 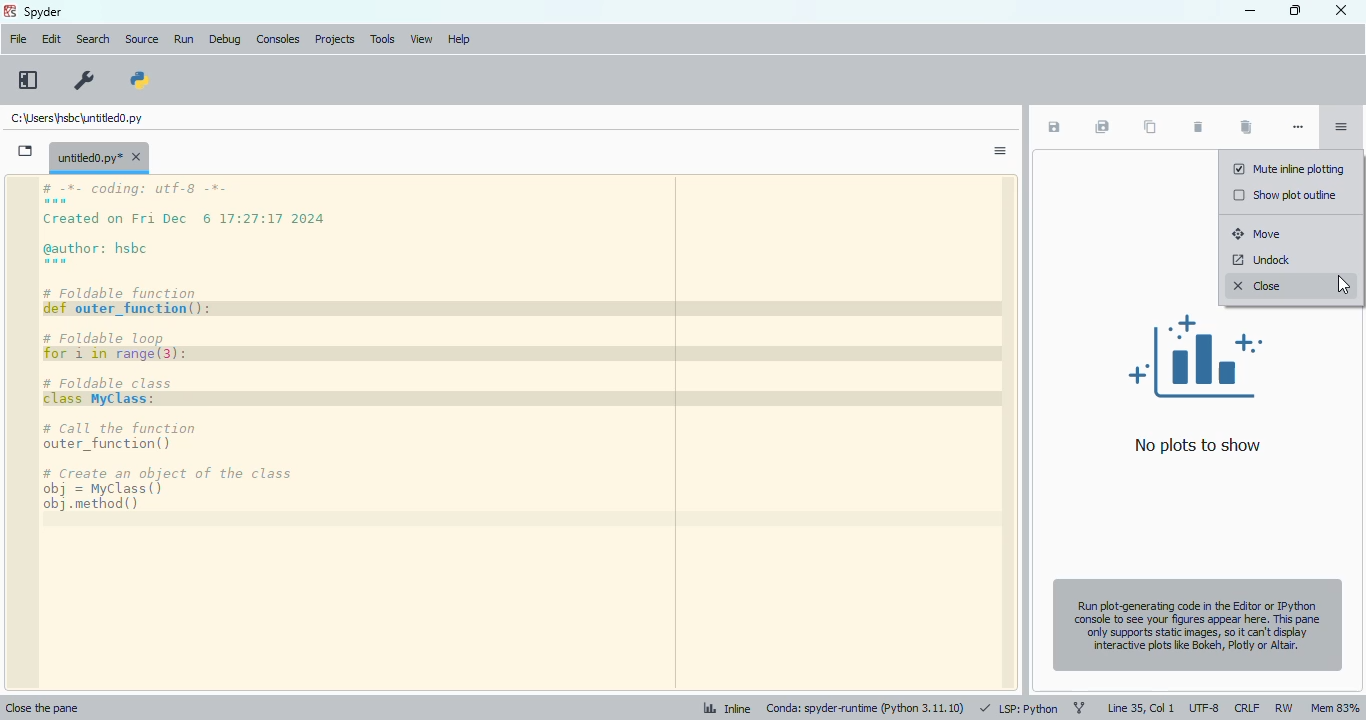 I want to click on view, so click(x=421, y=39).